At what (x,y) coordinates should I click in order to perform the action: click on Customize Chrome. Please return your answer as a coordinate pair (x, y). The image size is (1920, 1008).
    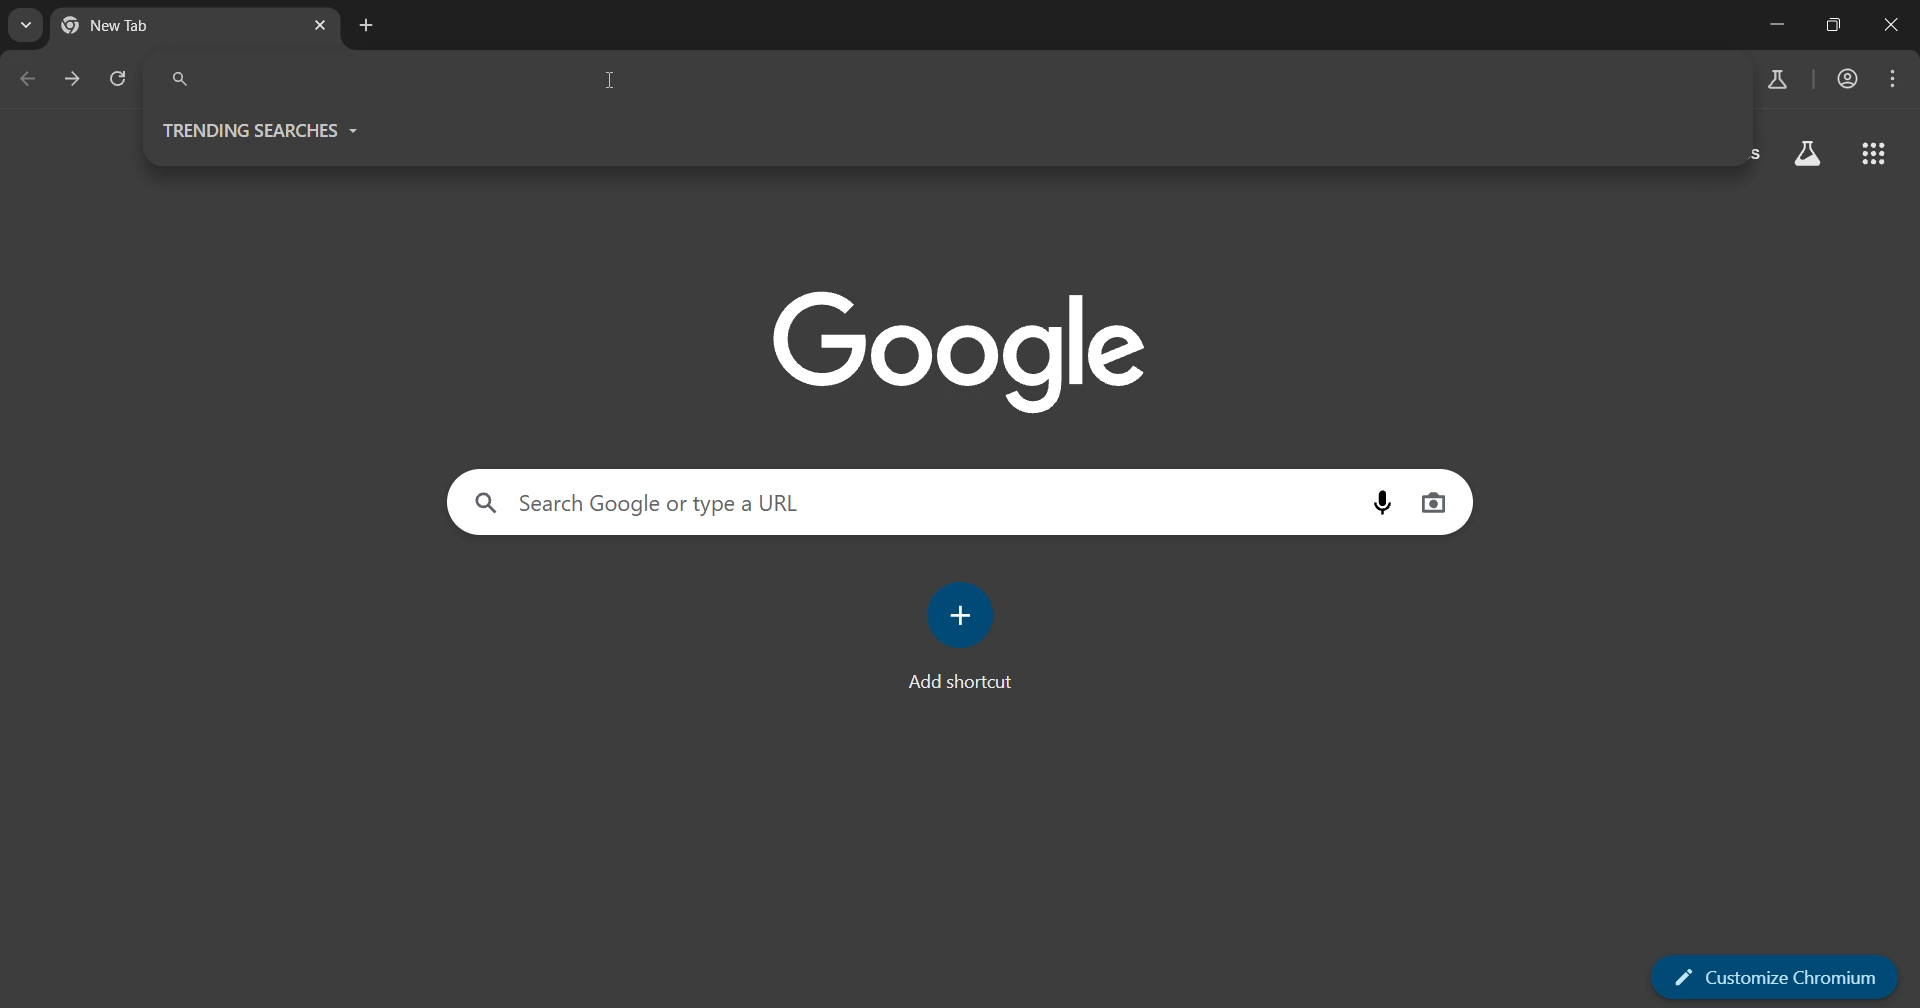
    Looking at the image, I should click on (1770, 976).